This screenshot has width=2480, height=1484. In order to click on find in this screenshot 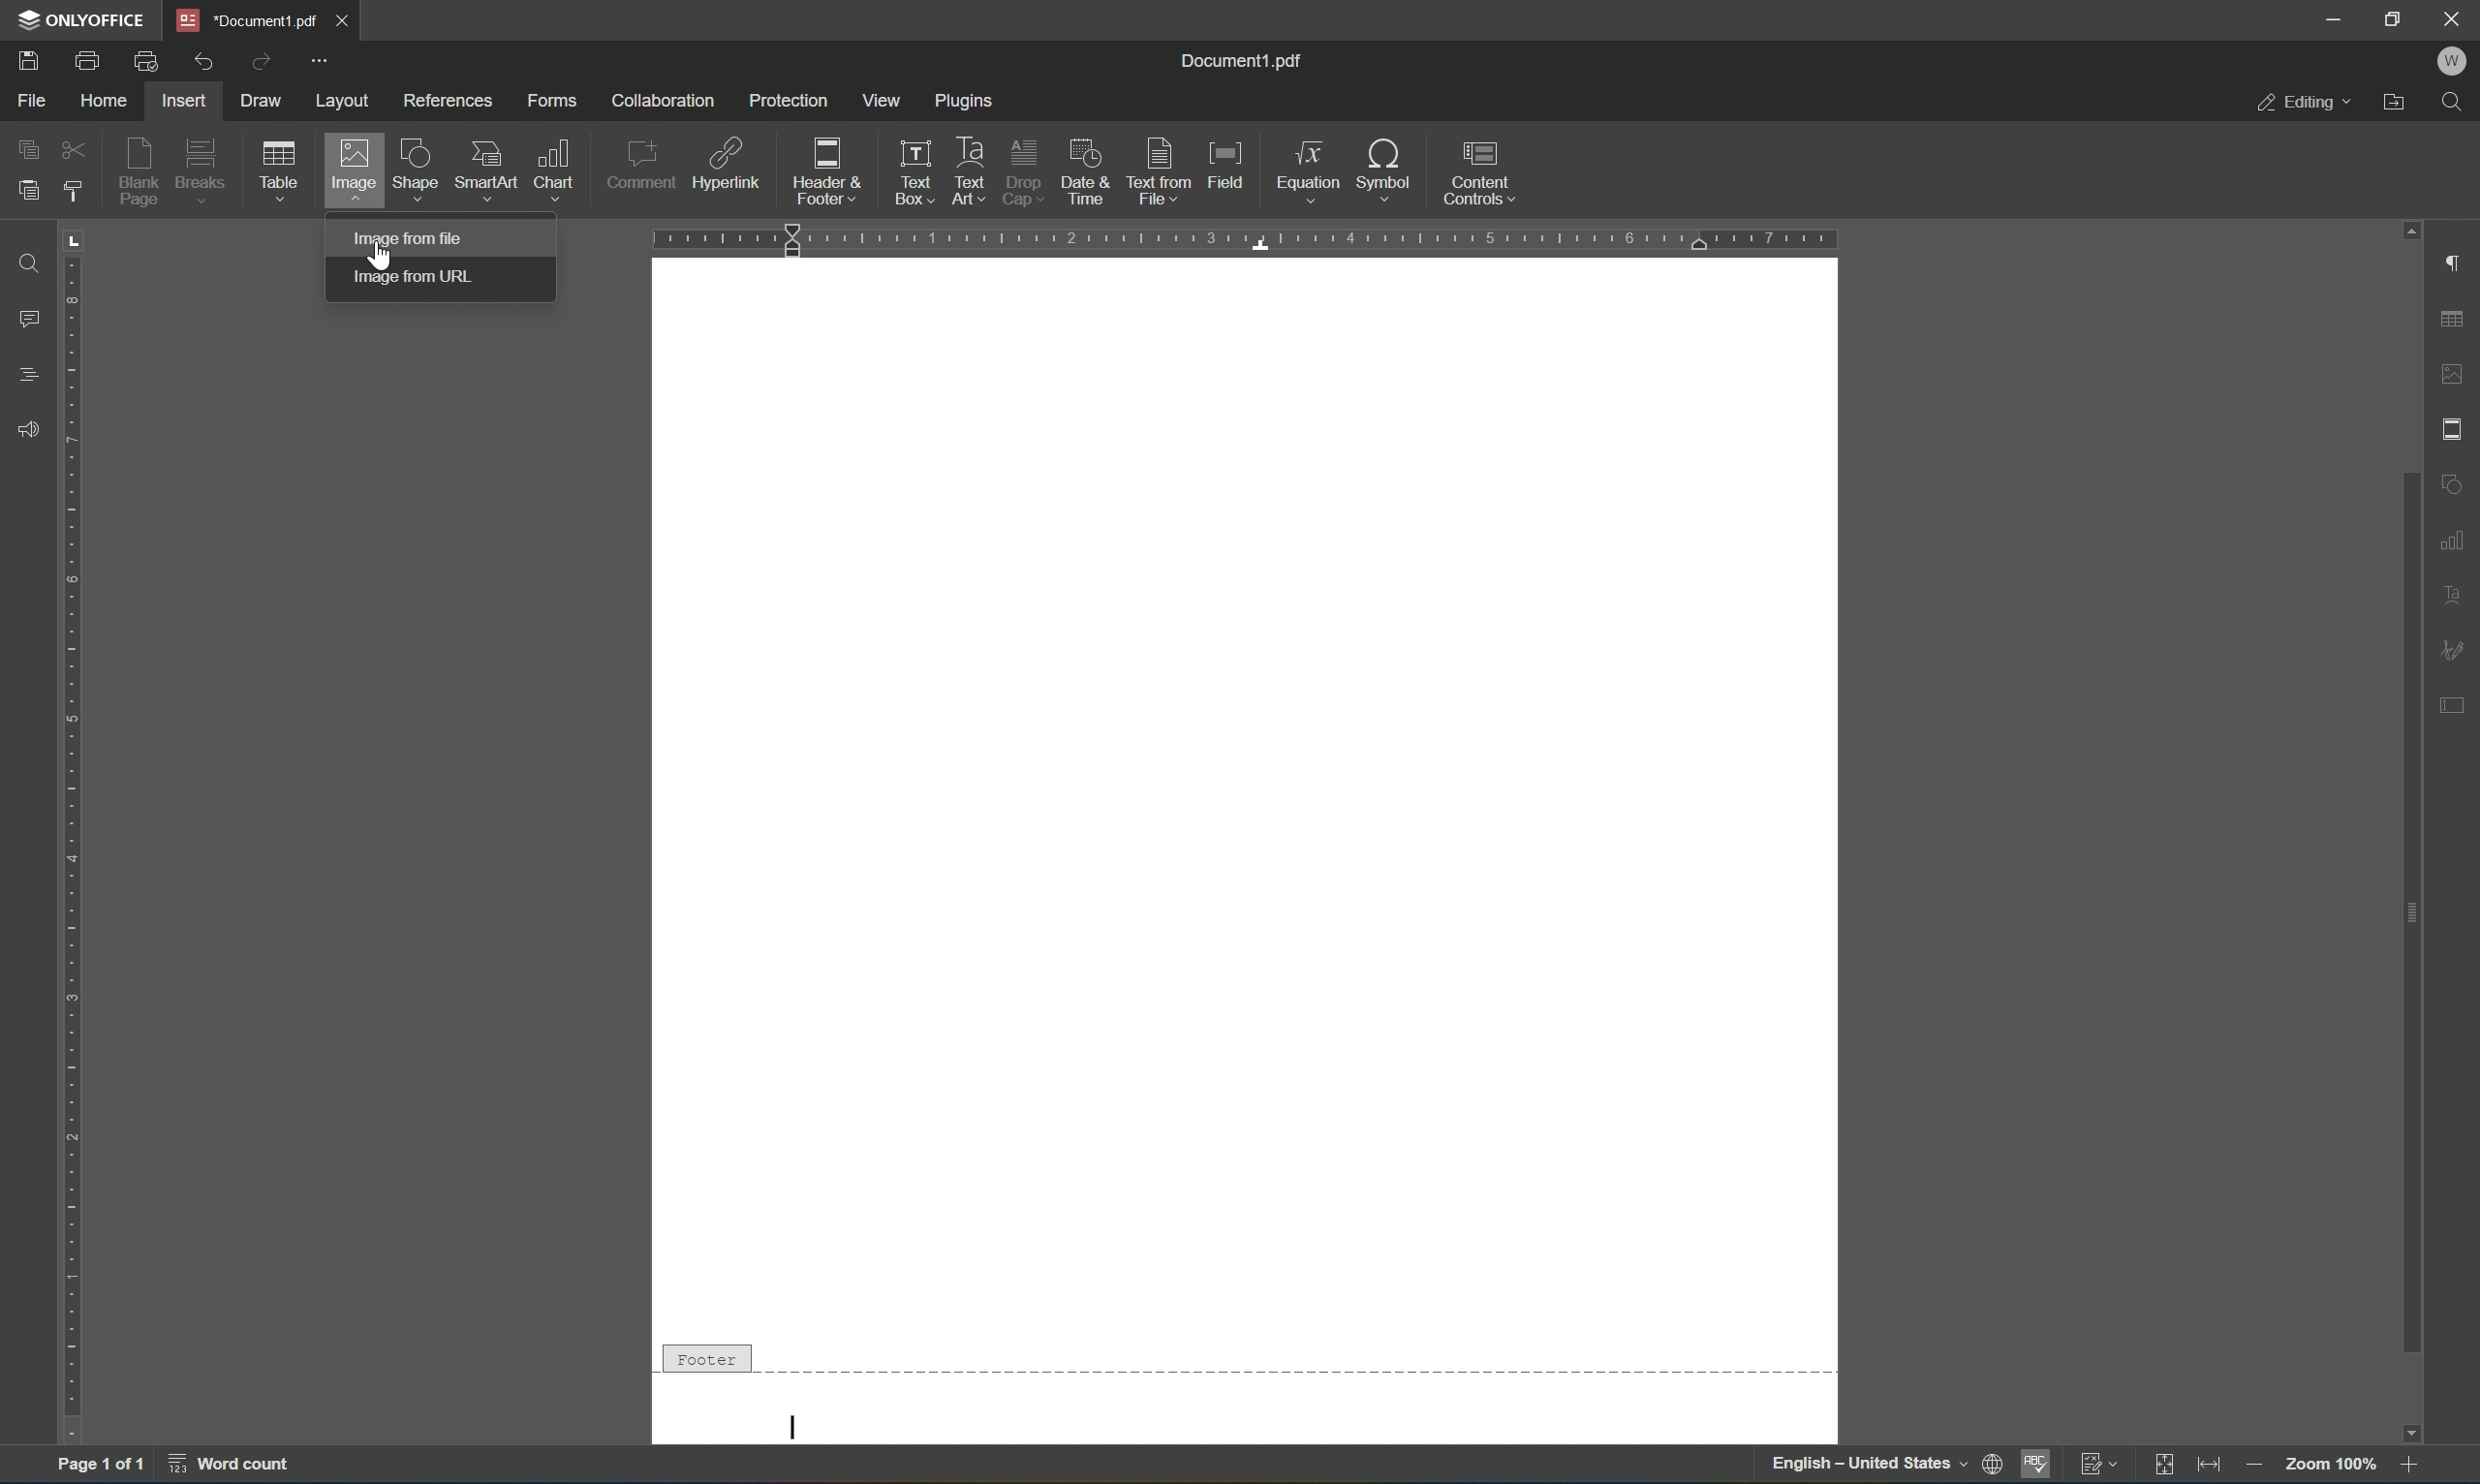, I will do `click(30, 261)`.